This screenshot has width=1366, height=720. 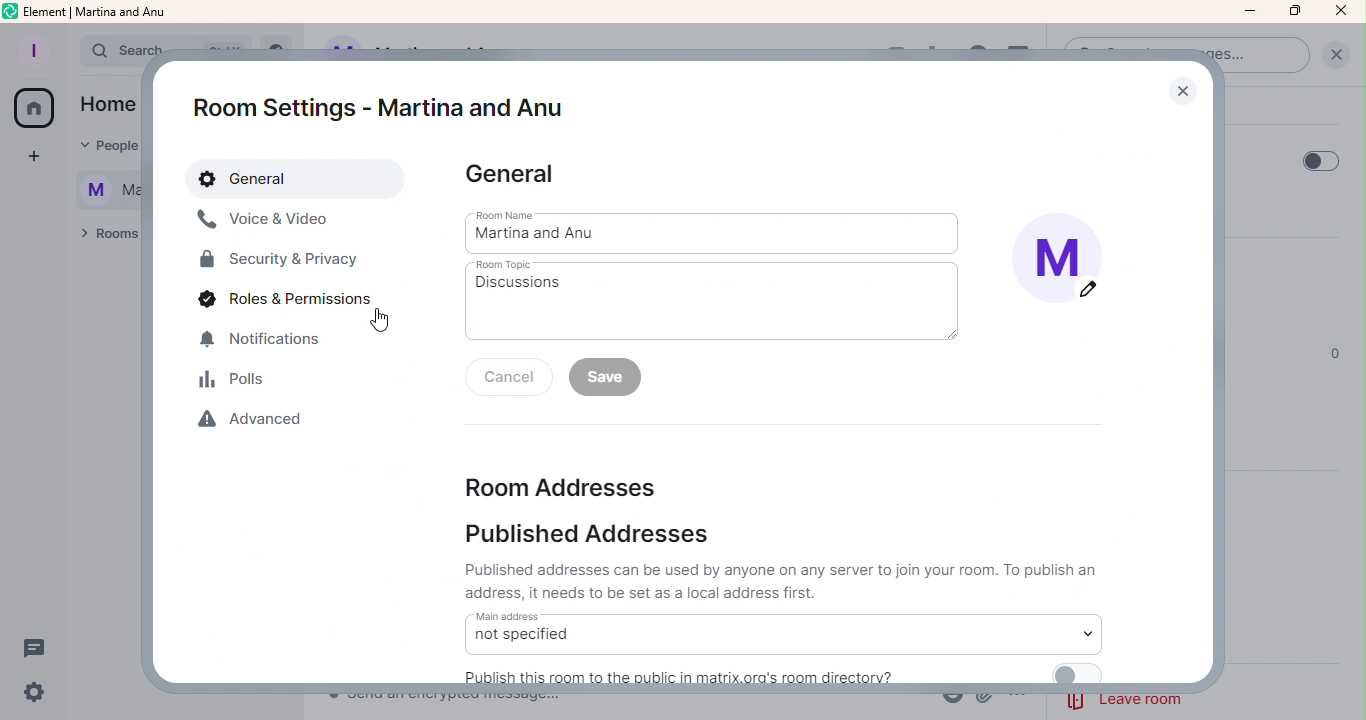 What do you see at coordinates (33, 47) in the screenshot?
I see `Profile ` at bounding box center [33, 47].